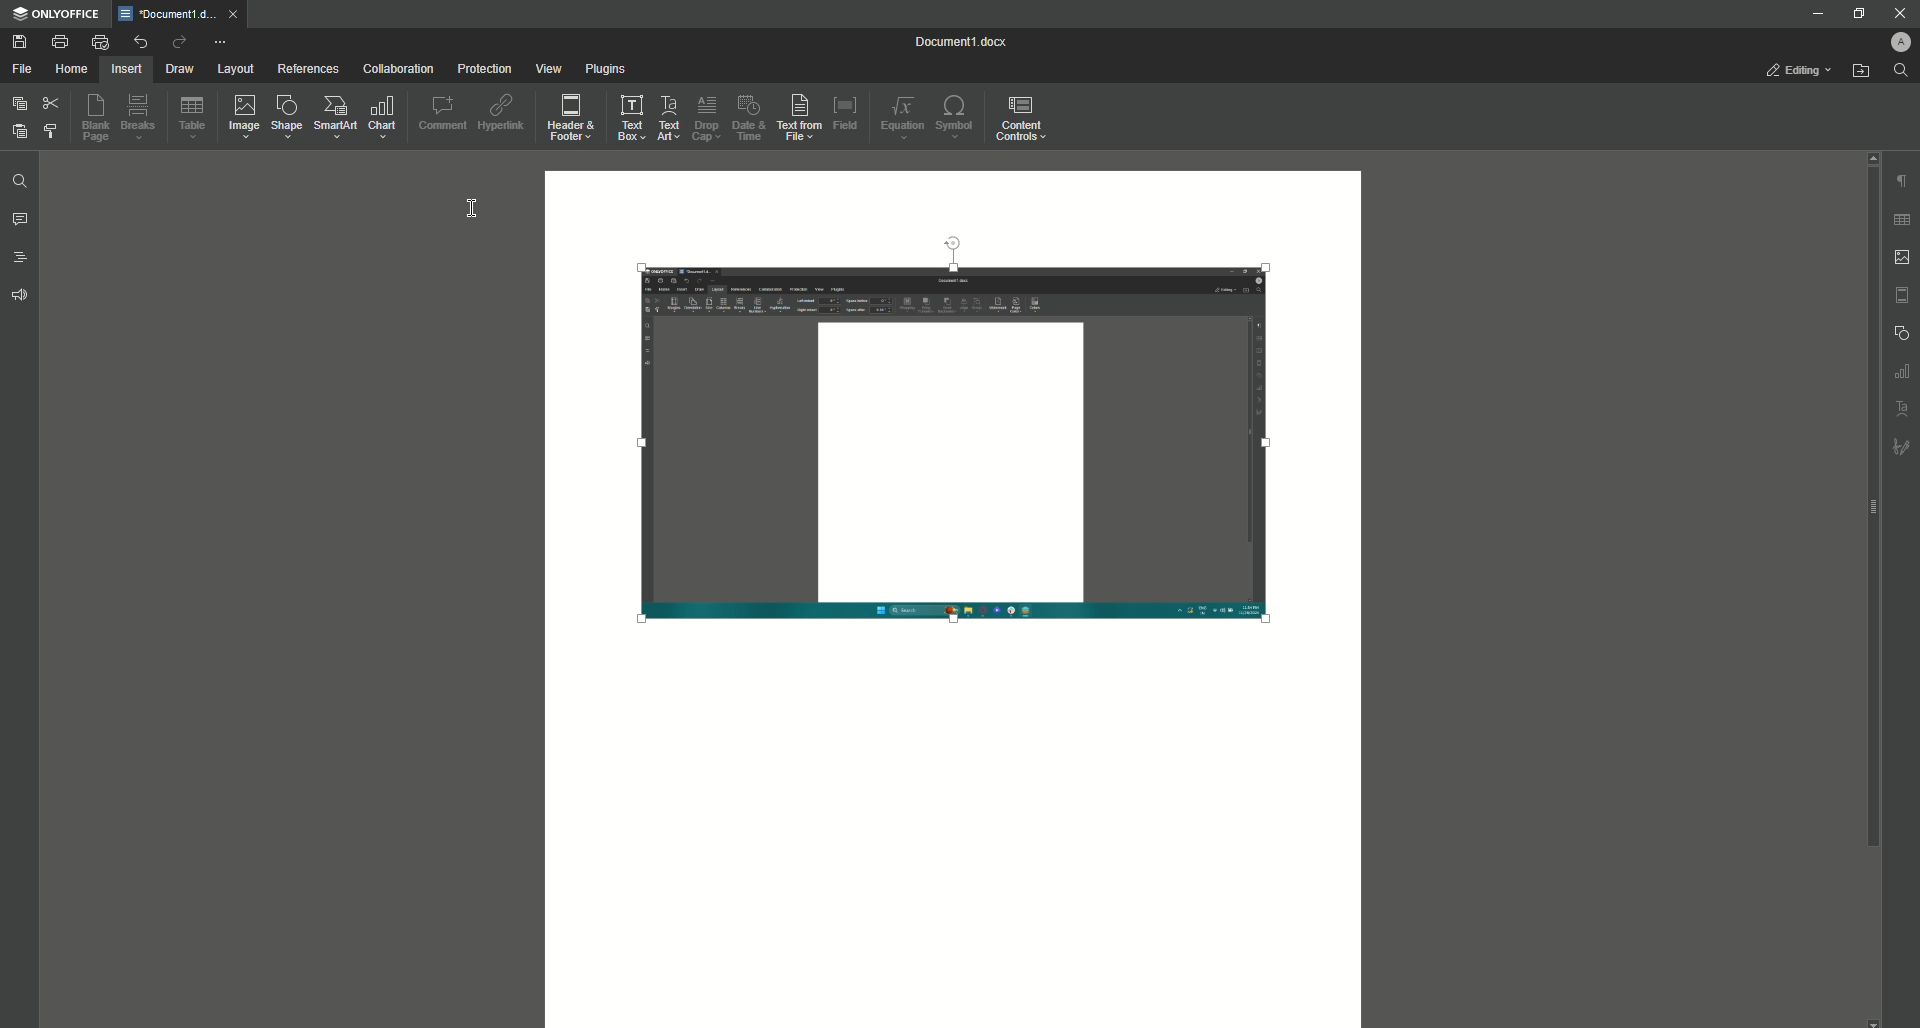  Describe the element at coordinates (245, 119) in the screenshot. I see `Image` at that location.